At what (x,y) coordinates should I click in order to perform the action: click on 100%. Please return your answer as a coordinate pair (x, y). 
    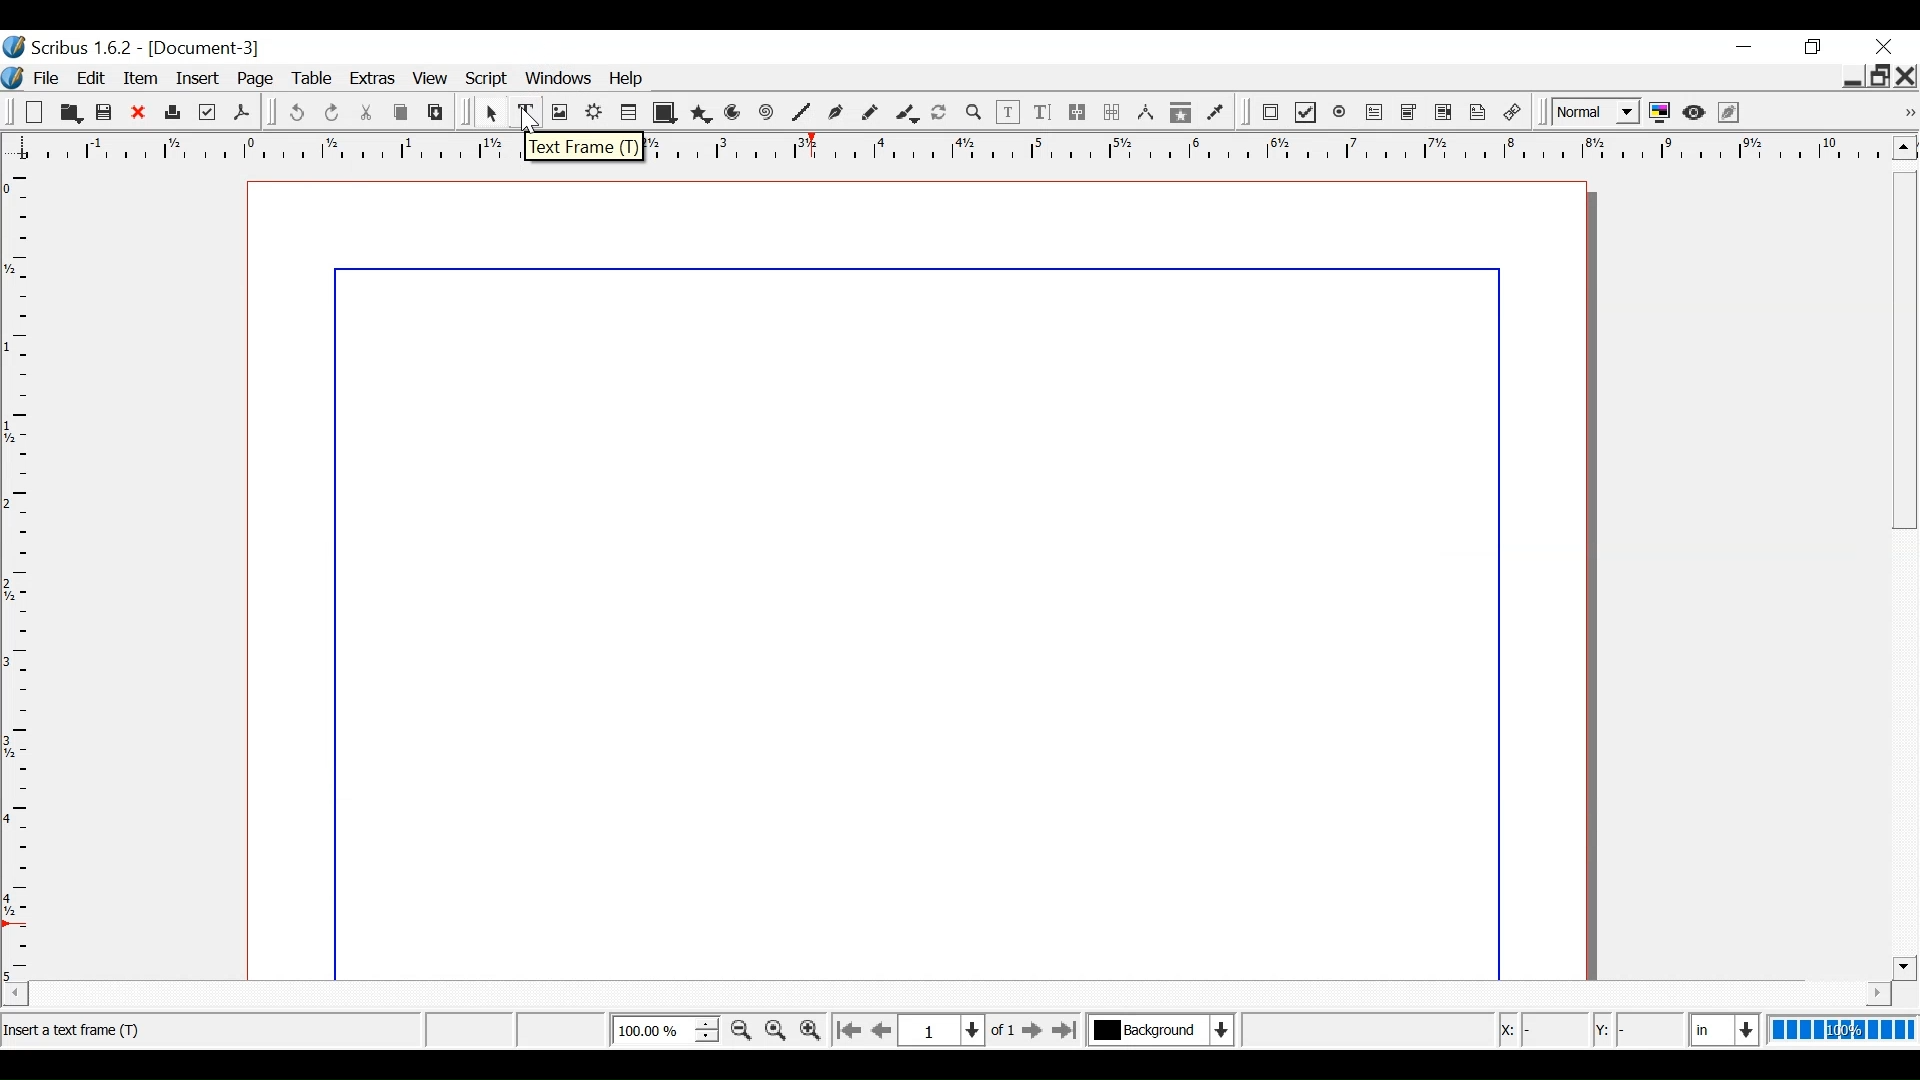
    Looking at the image, I should click on (1839, 1030).